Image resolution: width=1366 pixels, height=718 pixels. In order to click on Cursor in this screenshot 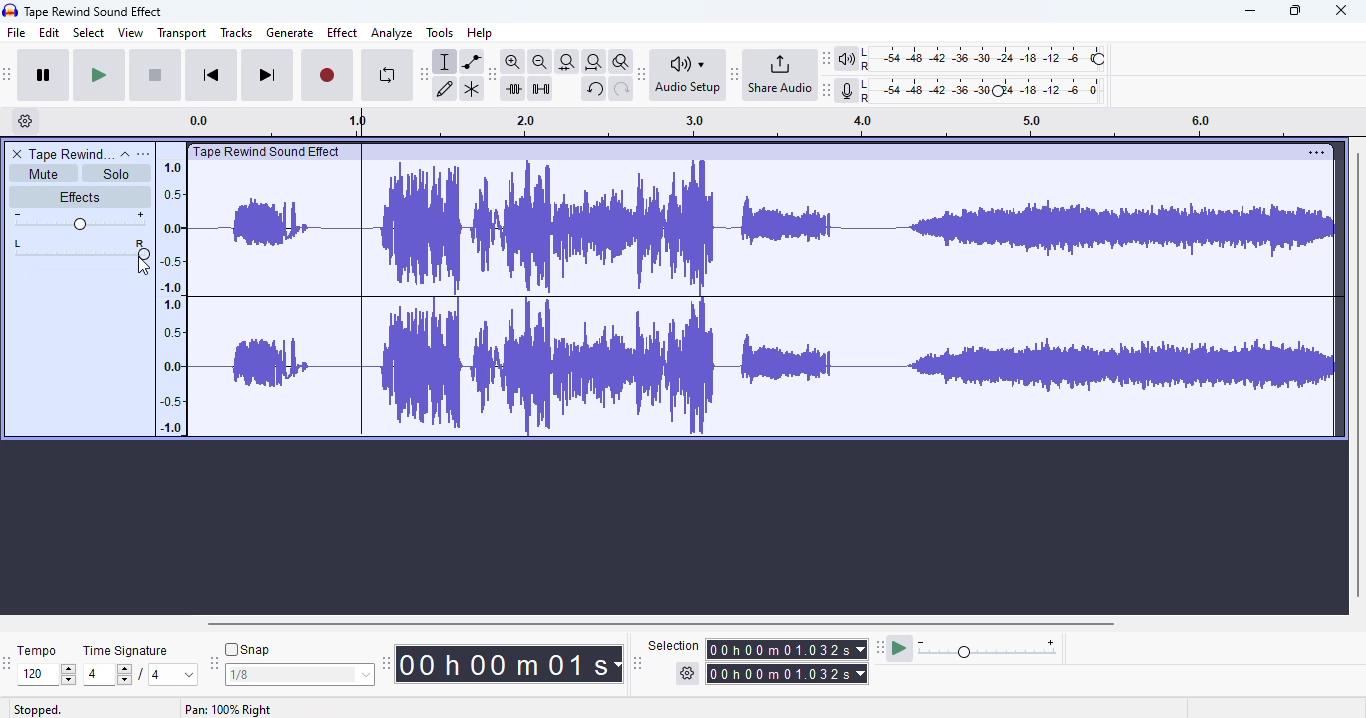, I will do `click(143, 266)`.